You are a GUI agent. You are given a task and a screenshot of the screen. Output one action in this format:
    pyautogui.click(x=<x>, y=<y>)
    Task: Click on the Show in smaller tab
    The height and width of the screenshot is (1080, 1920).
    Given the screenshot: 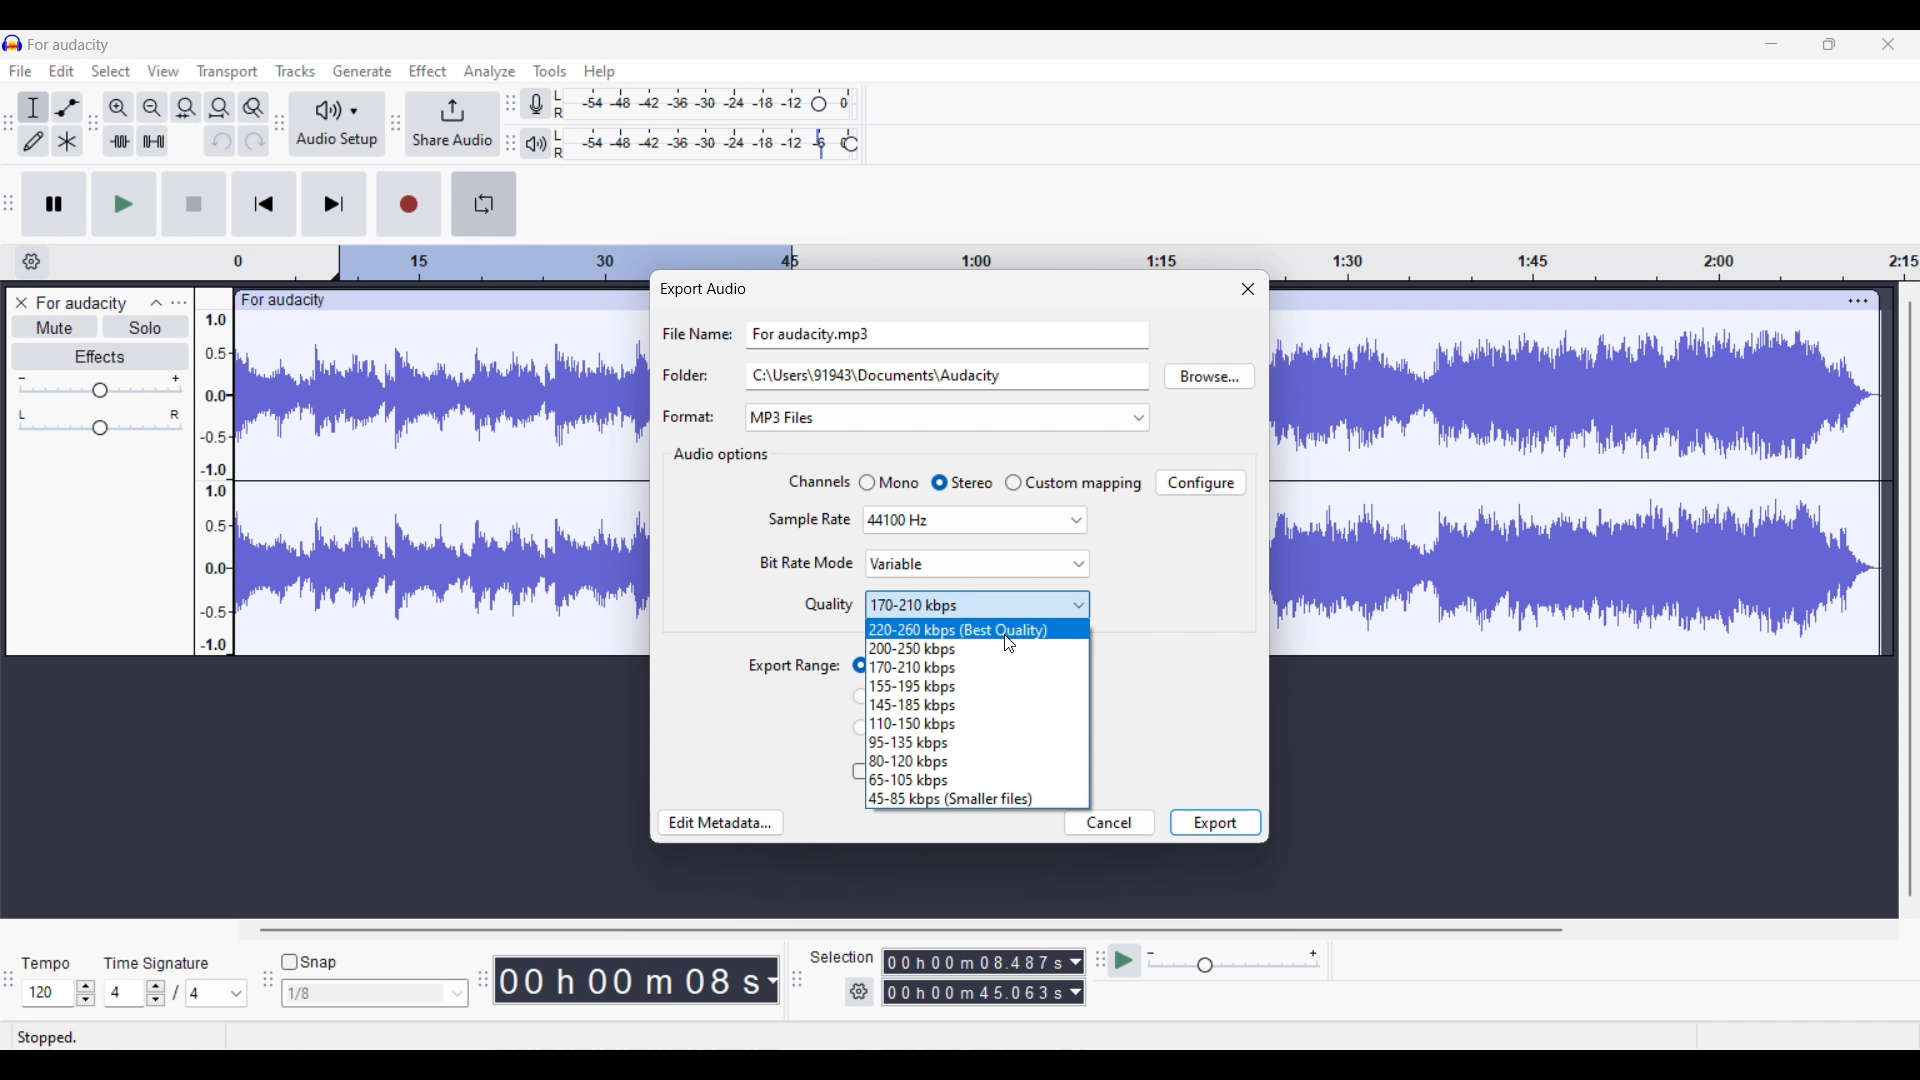 What is the action you would take?
    pyautogui.click(x=1829, y=44)
    